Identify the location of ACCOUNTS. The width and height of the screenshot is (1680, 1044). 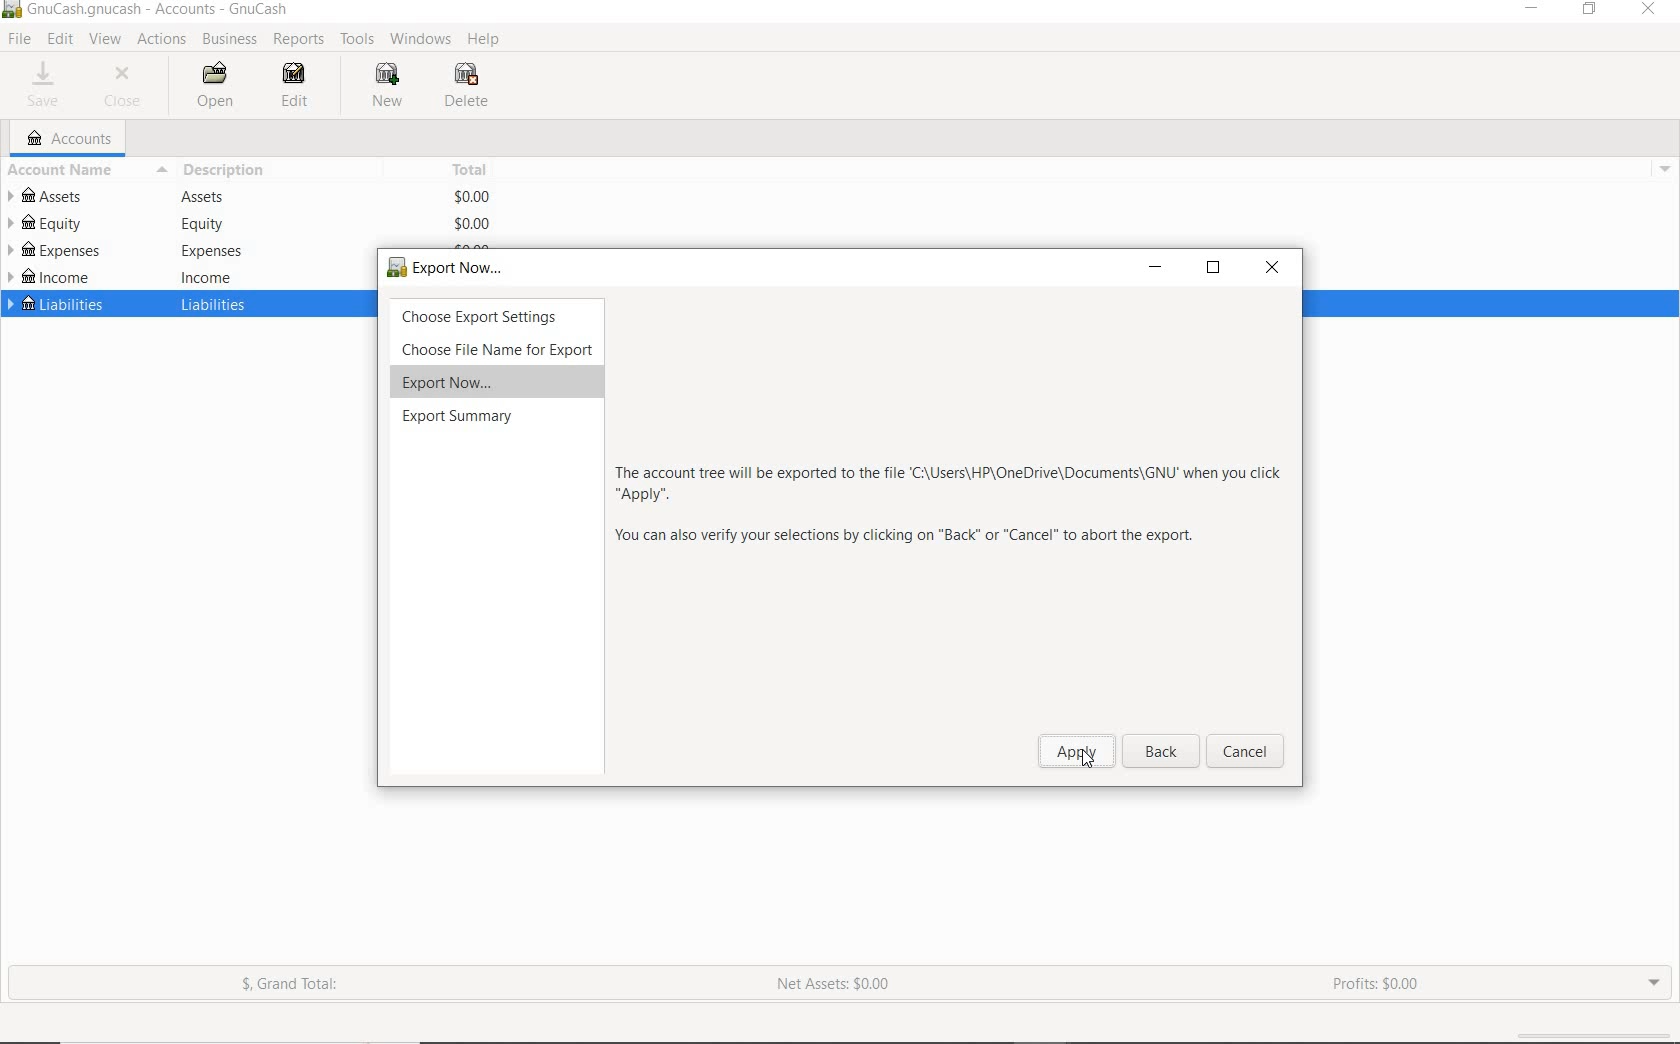
(66, 138).